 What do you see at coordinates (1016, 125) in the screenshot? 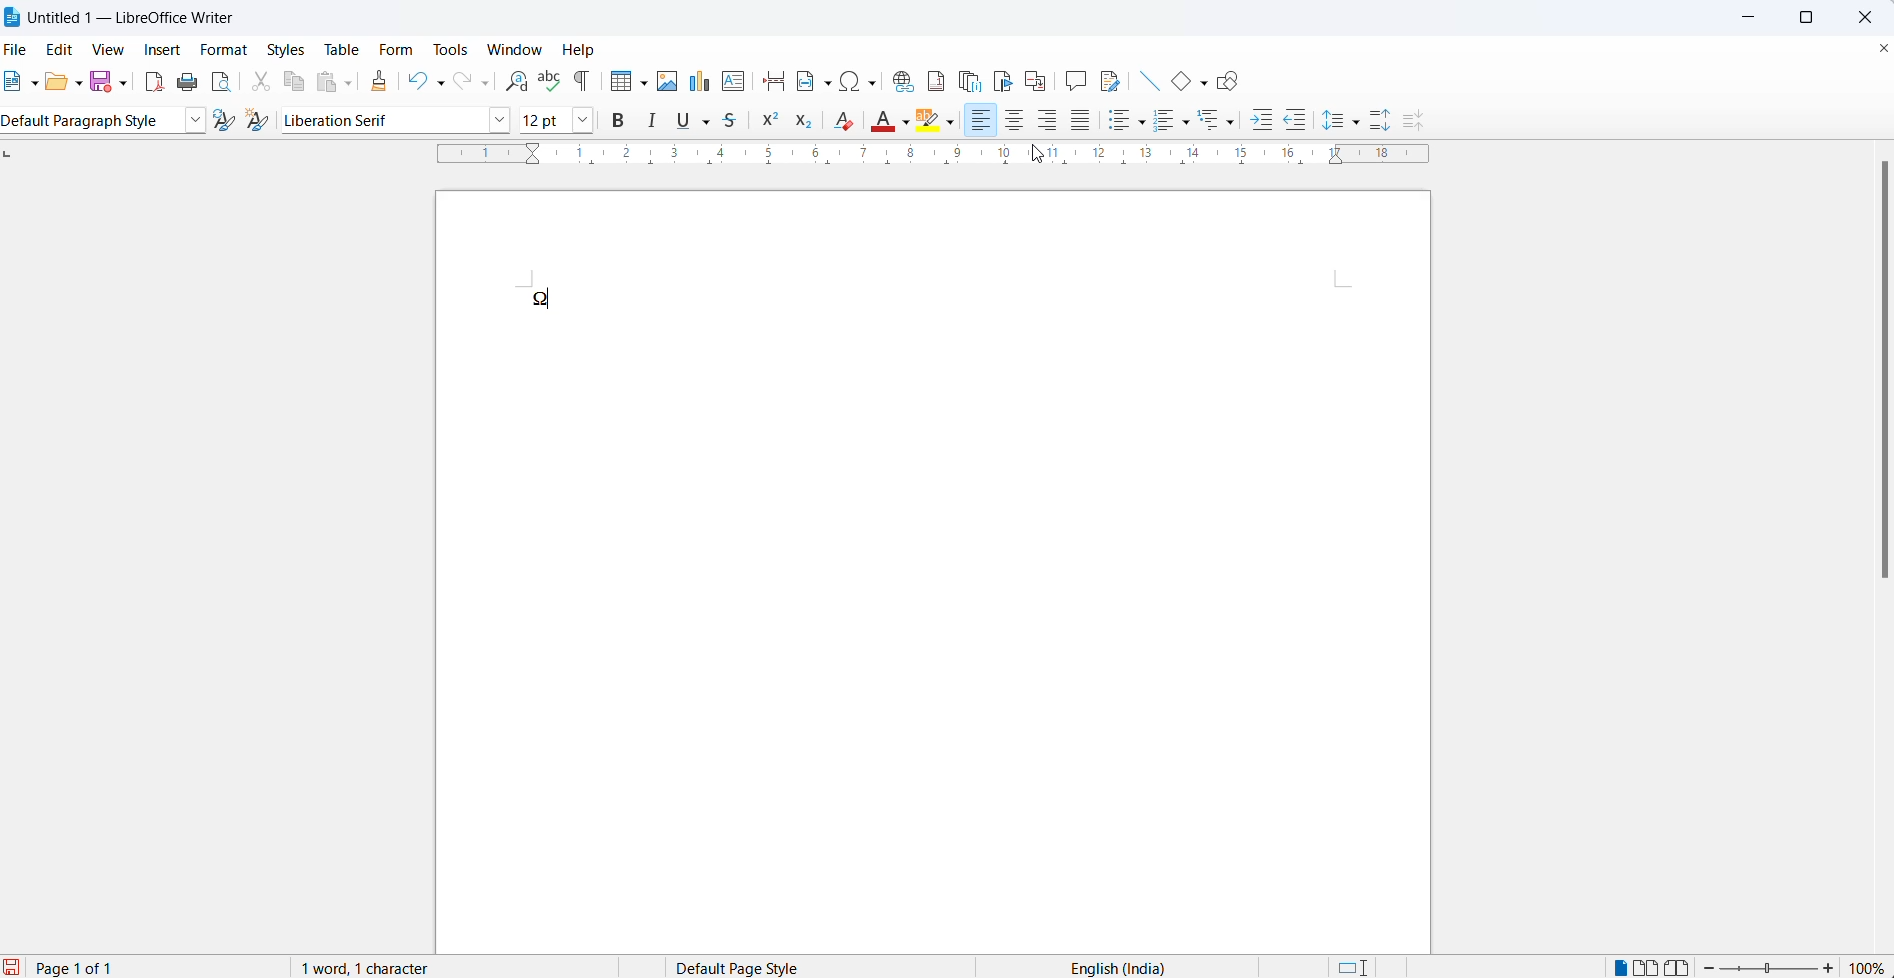
I see `text align center` at bounding box center [1016, 125].